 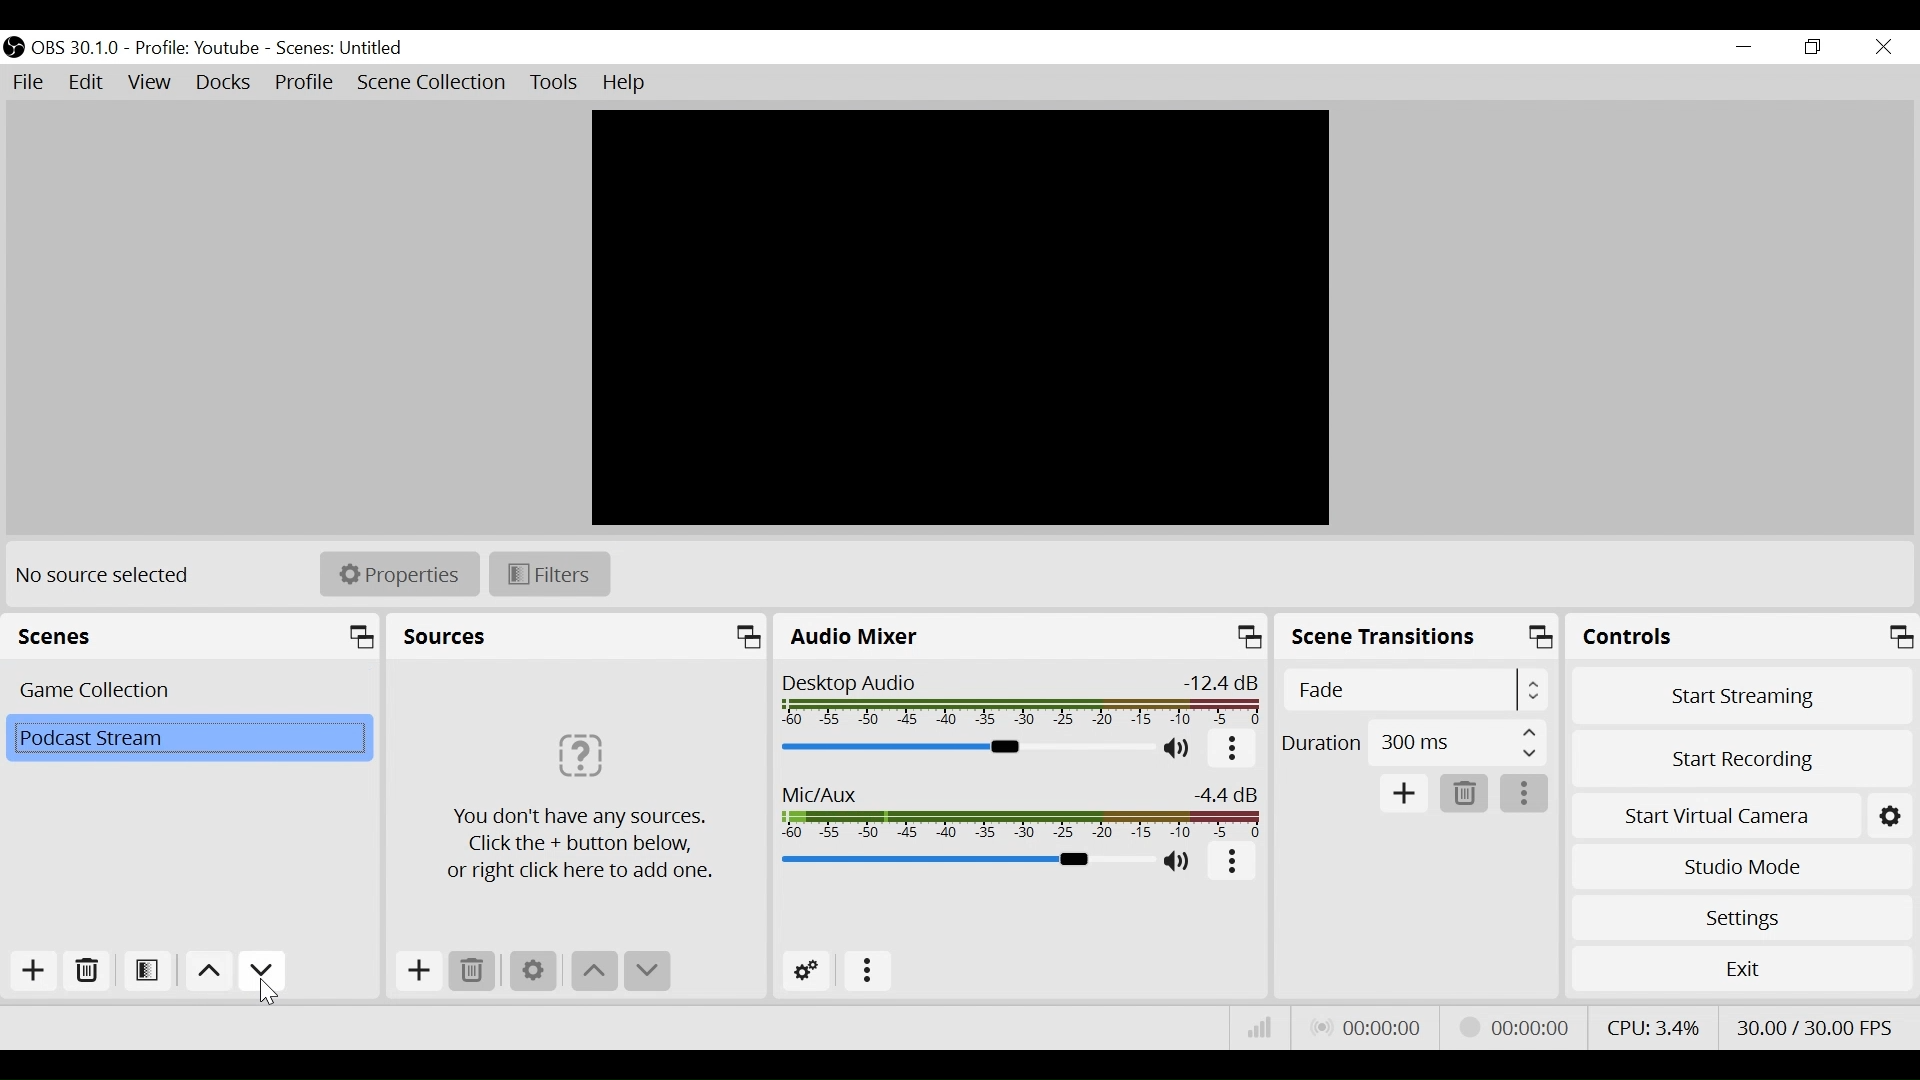 What do you see at coordinates (1820, 1026) in the screenshot?
I see `Frame Per Second` at bounding box center [1820, 1026].